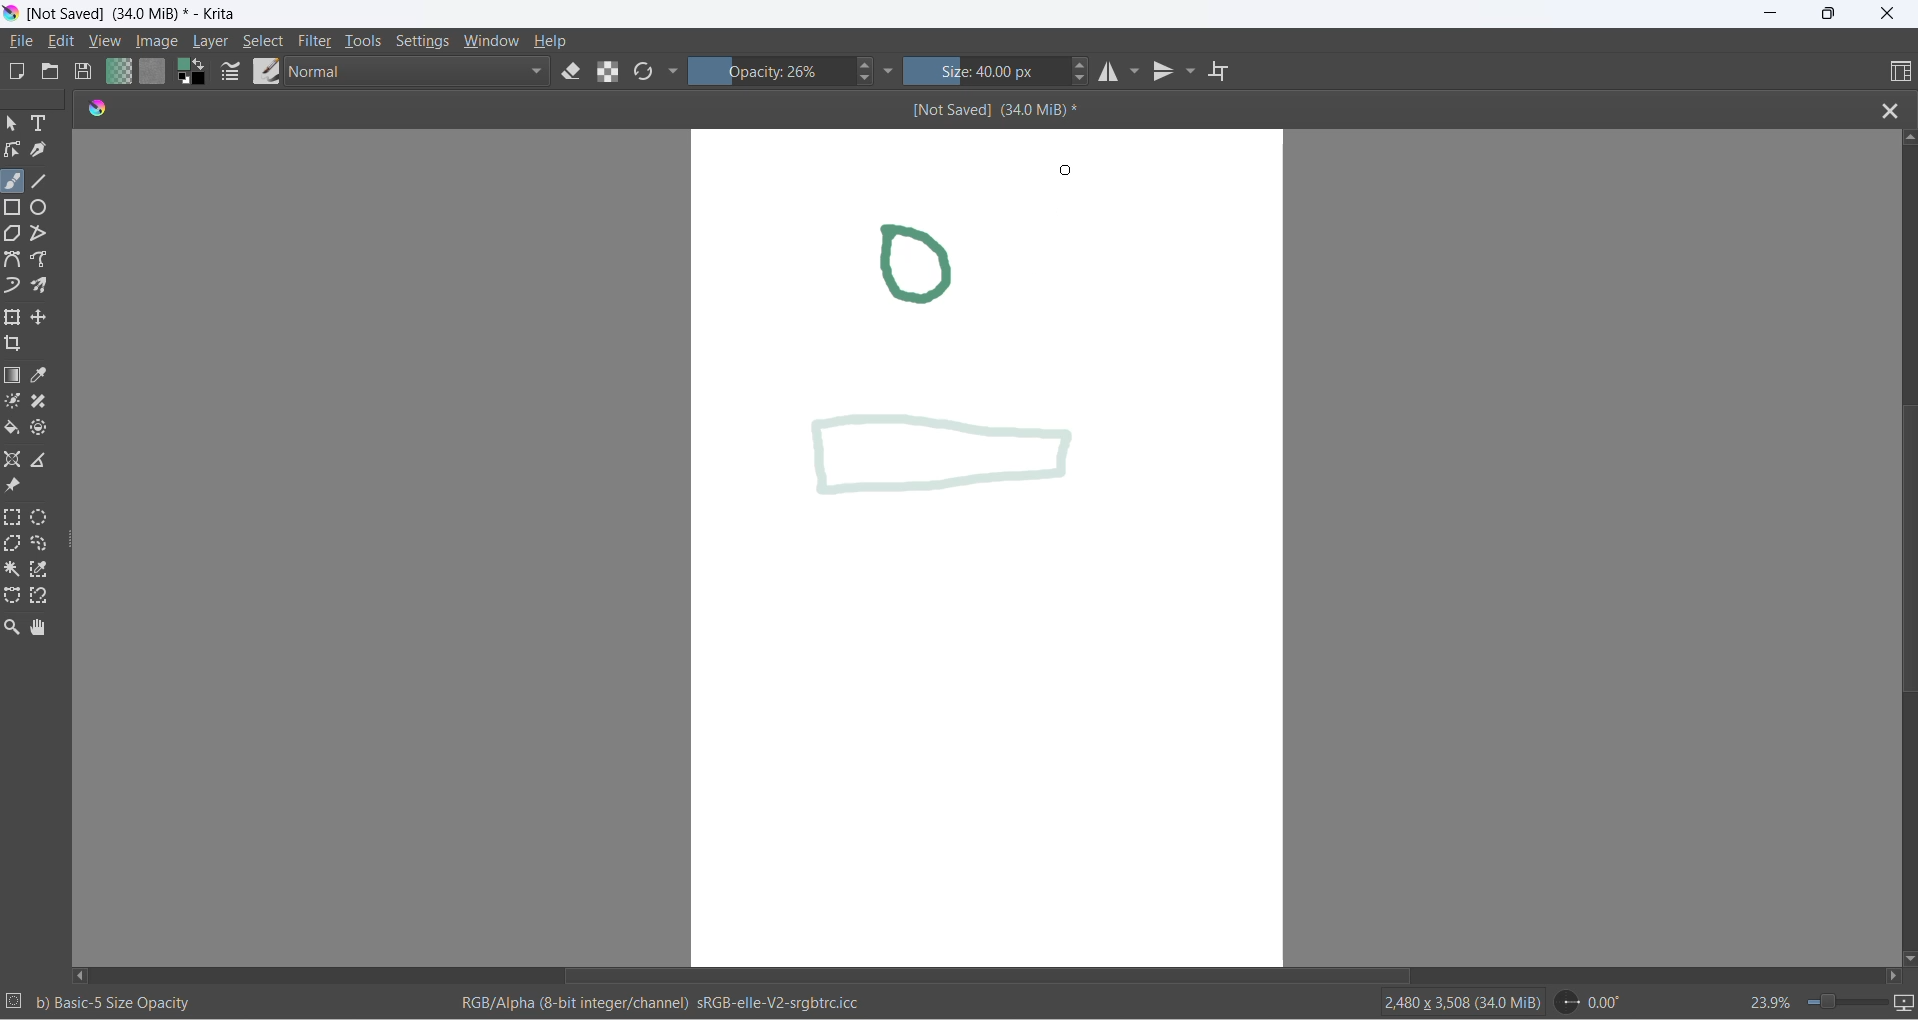 Image resolution: width=1918 pixels, height=1020 pixels. What do you see at coordinates (13, 235) in the screenshot?
I see `polygon tool` at bounding box center [13, 235].